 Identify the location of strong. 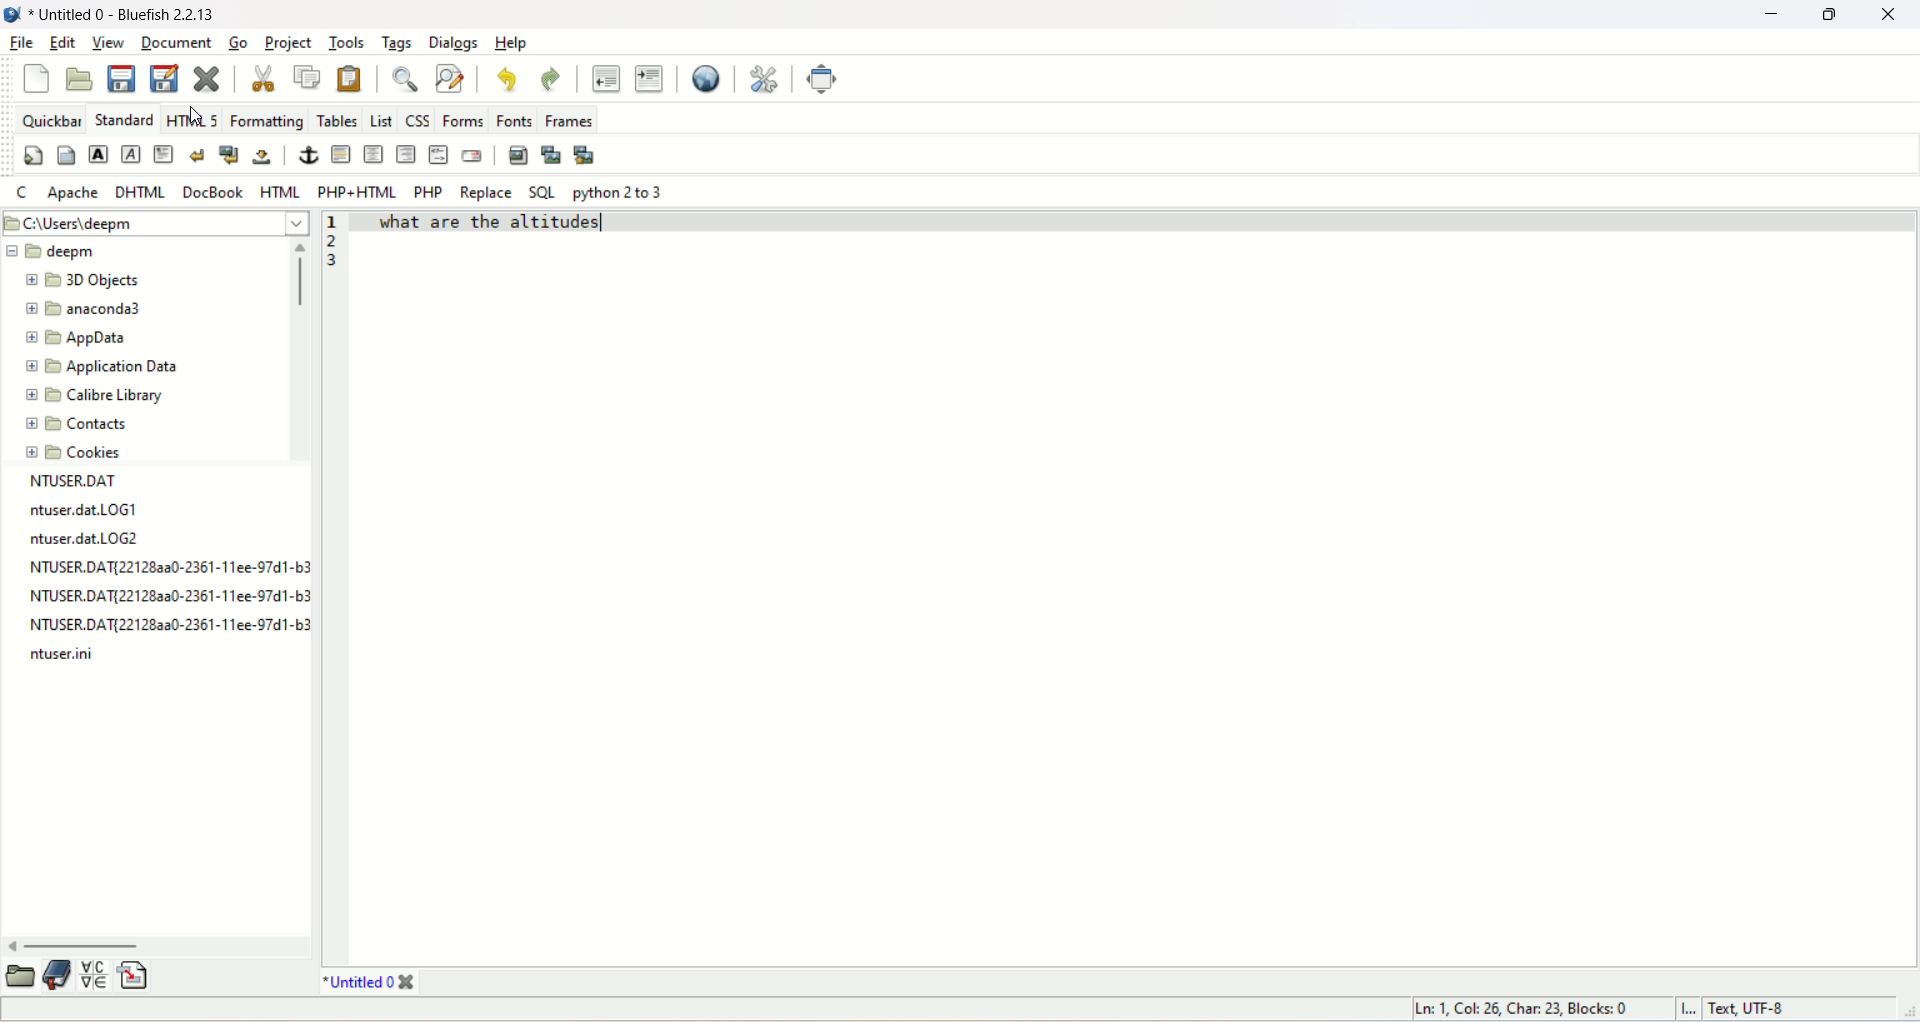
(99, 156).